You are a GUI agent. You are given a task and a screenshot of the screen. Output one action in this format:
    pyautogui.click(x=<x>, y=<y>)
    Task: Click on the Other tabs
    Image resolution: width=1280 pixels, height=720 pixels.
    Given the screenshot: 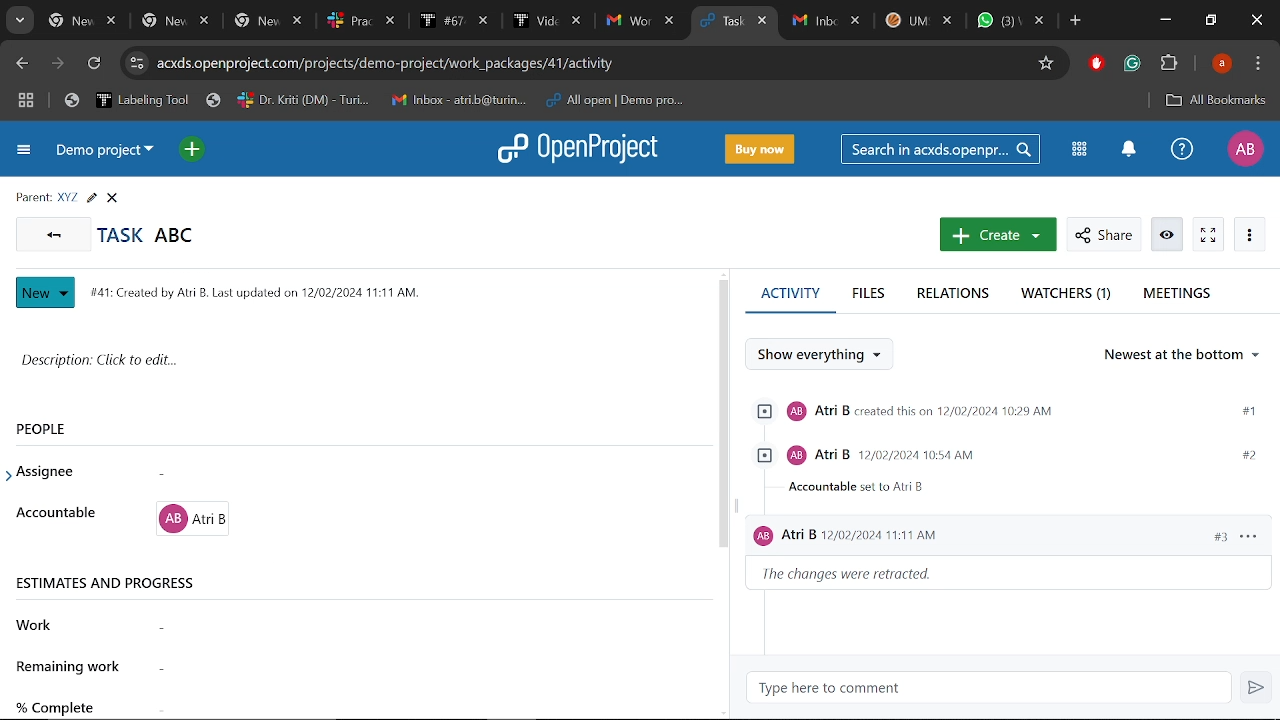 What is the action you would take?
    pyautogui.click(x=918, y=23)
    